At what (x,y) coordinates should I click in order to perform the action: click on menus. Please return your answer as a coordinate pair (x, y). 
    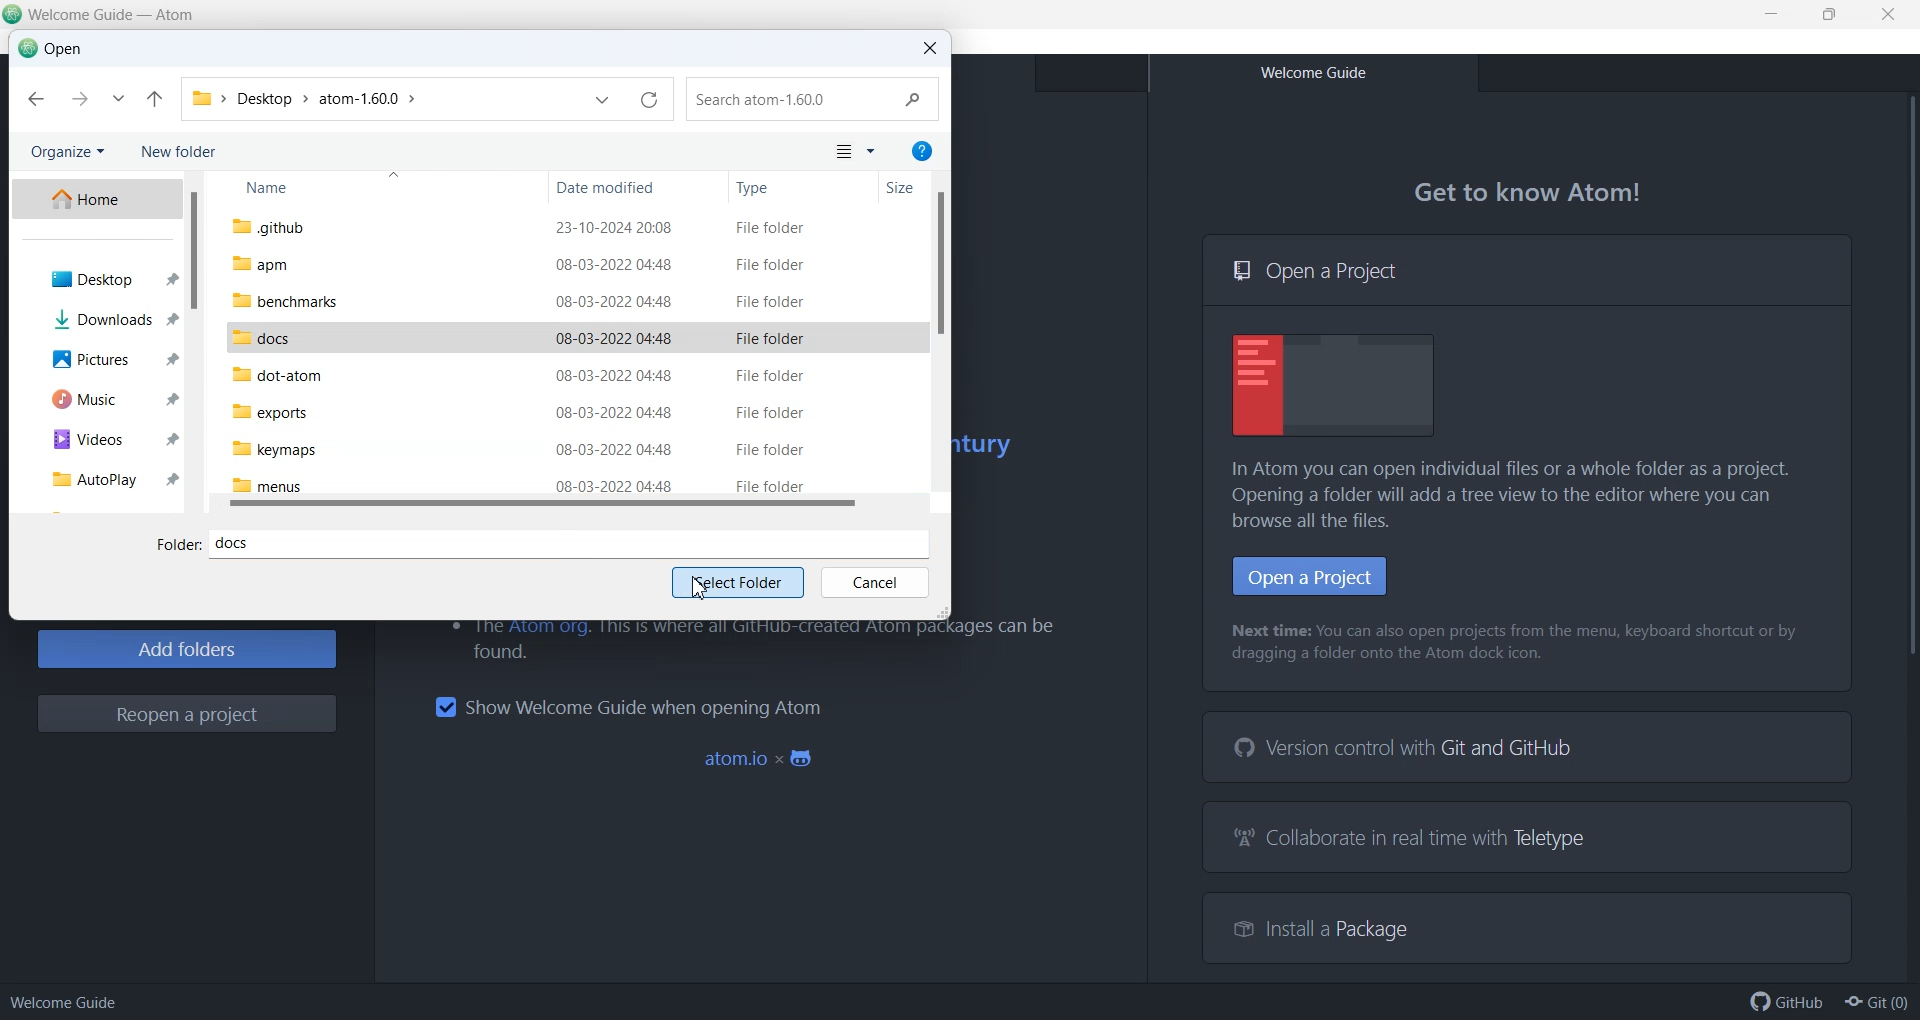
    Looking at the image, I should click on (267, 486).